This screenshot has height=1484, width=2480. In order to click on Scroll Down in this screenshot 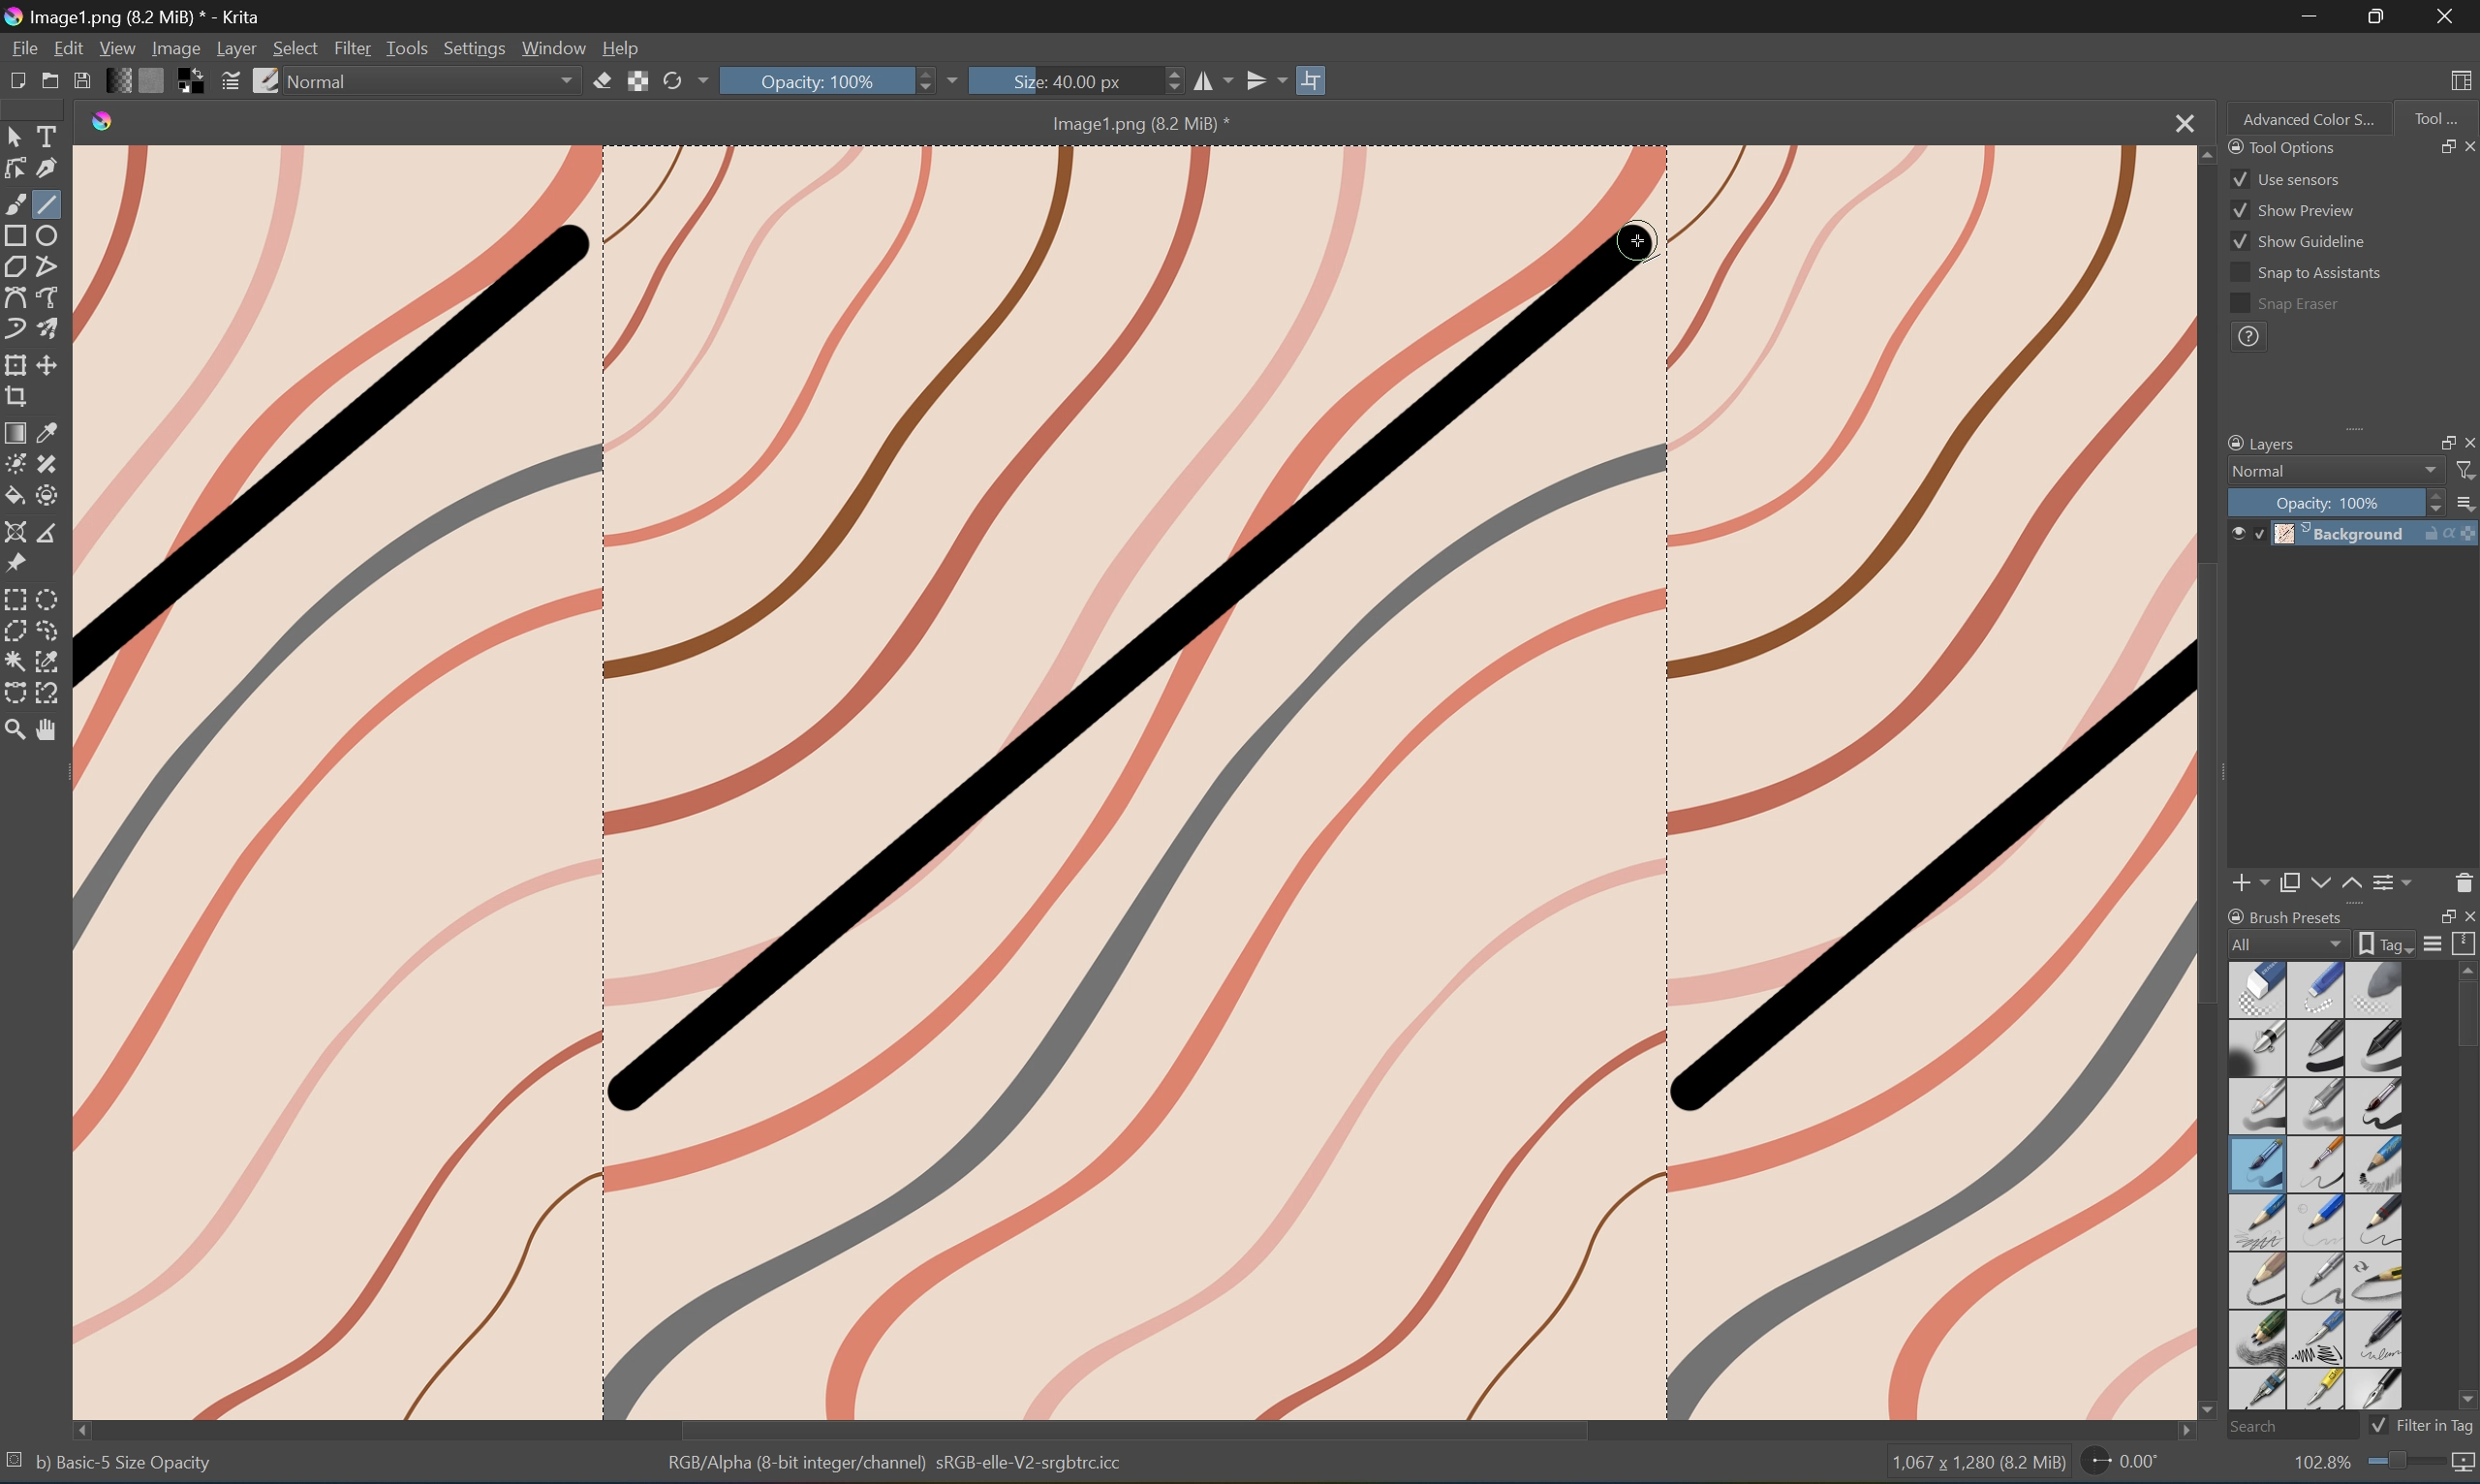, I will do `click(2464, 1400)`.